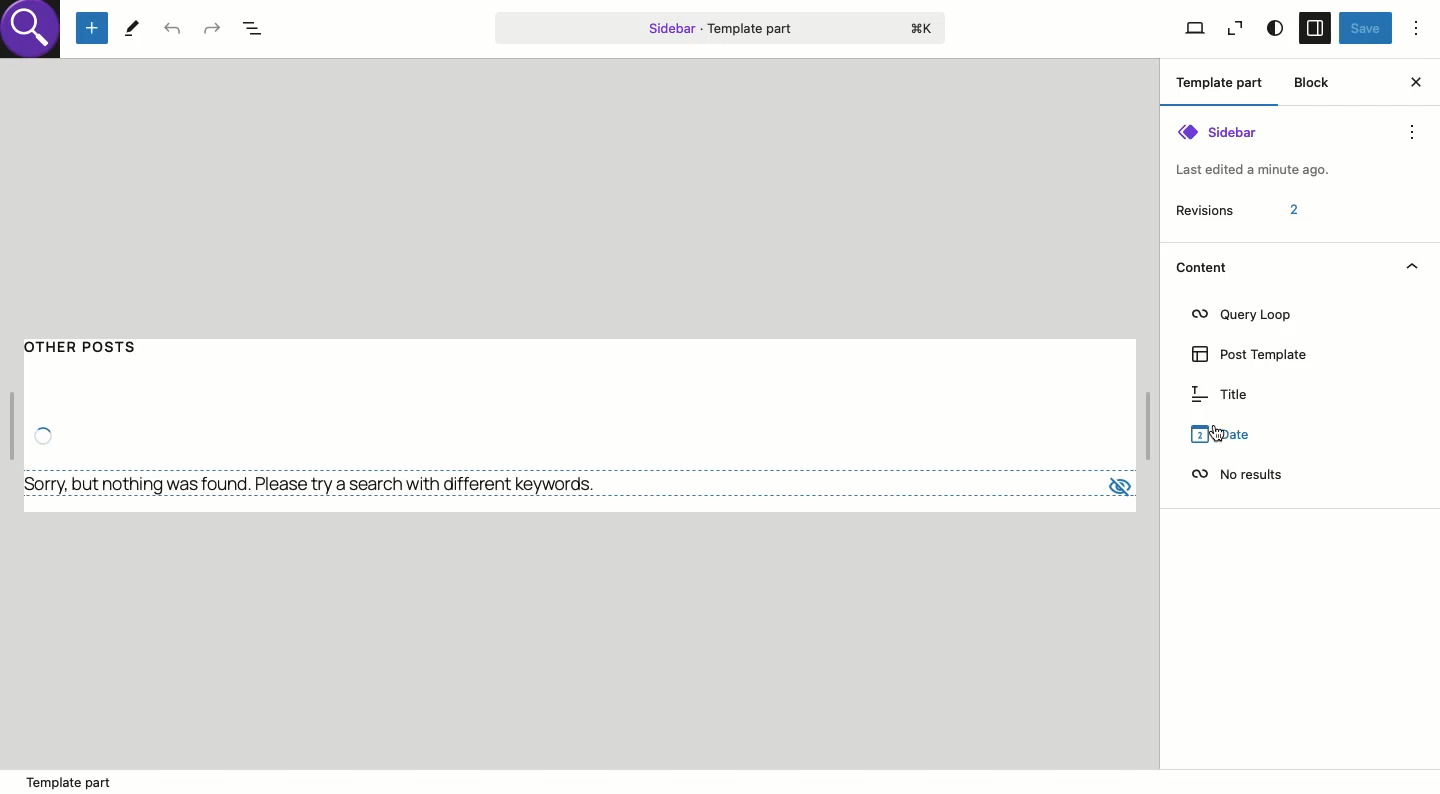 This screenshot has width=1440, height=794. Describe the element at coordinates (1220, 394) in the screenshot. I see `Title ` at that location.